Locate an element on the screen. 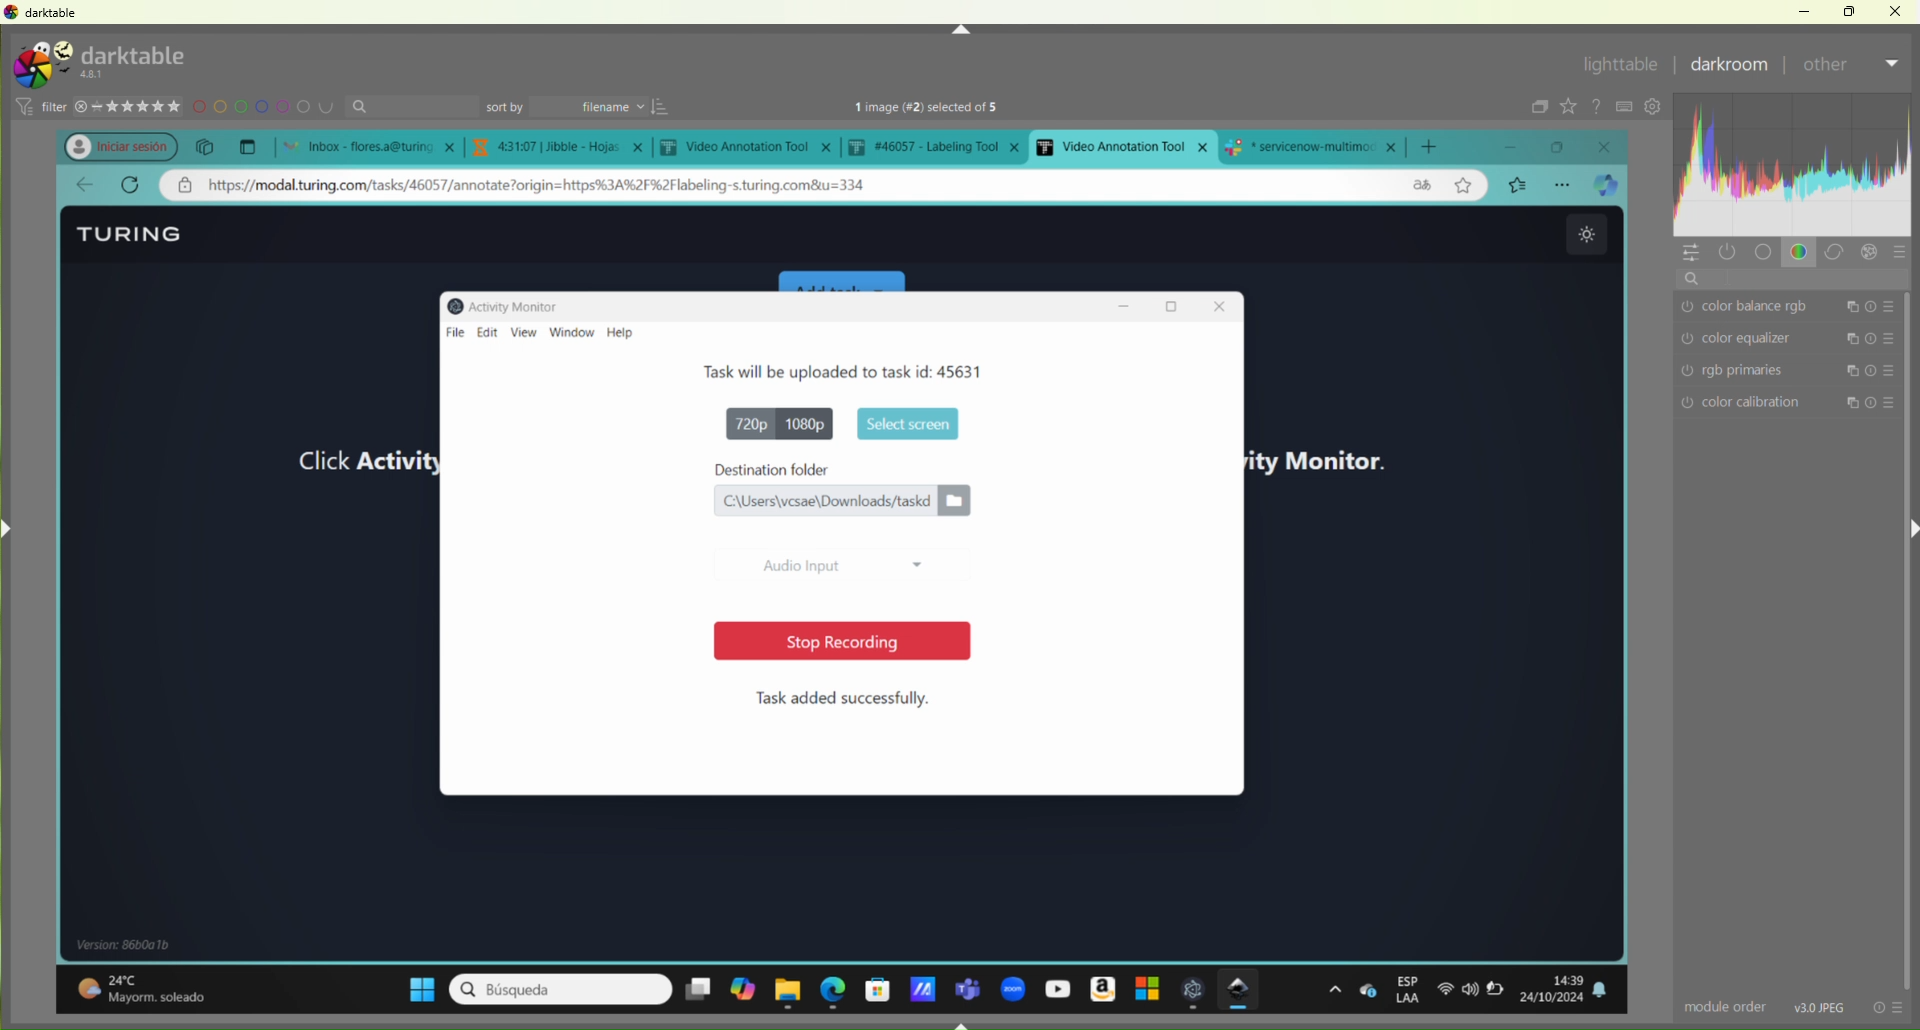 The height and width of the screenshot is (1030, 1920). amazon is located at coordinates (1100, 987).